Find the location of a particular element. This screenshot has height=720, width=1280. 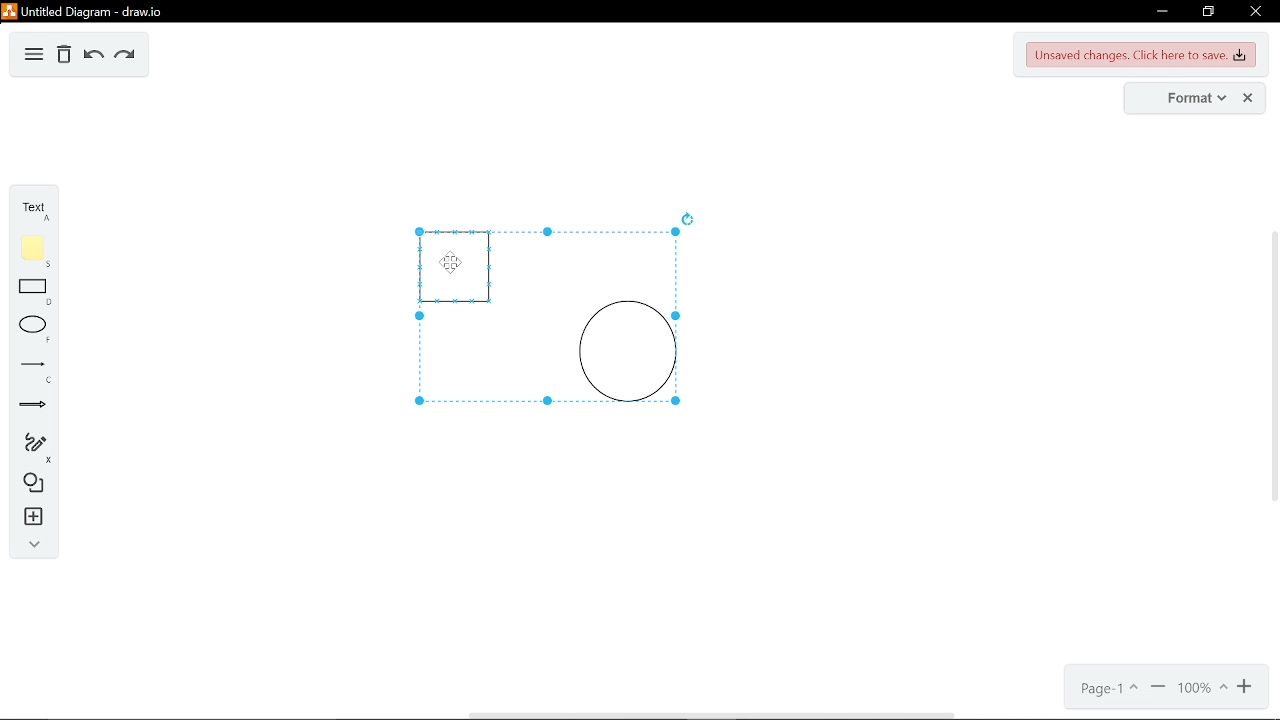

ellipse is located at coordinates (31, 330).